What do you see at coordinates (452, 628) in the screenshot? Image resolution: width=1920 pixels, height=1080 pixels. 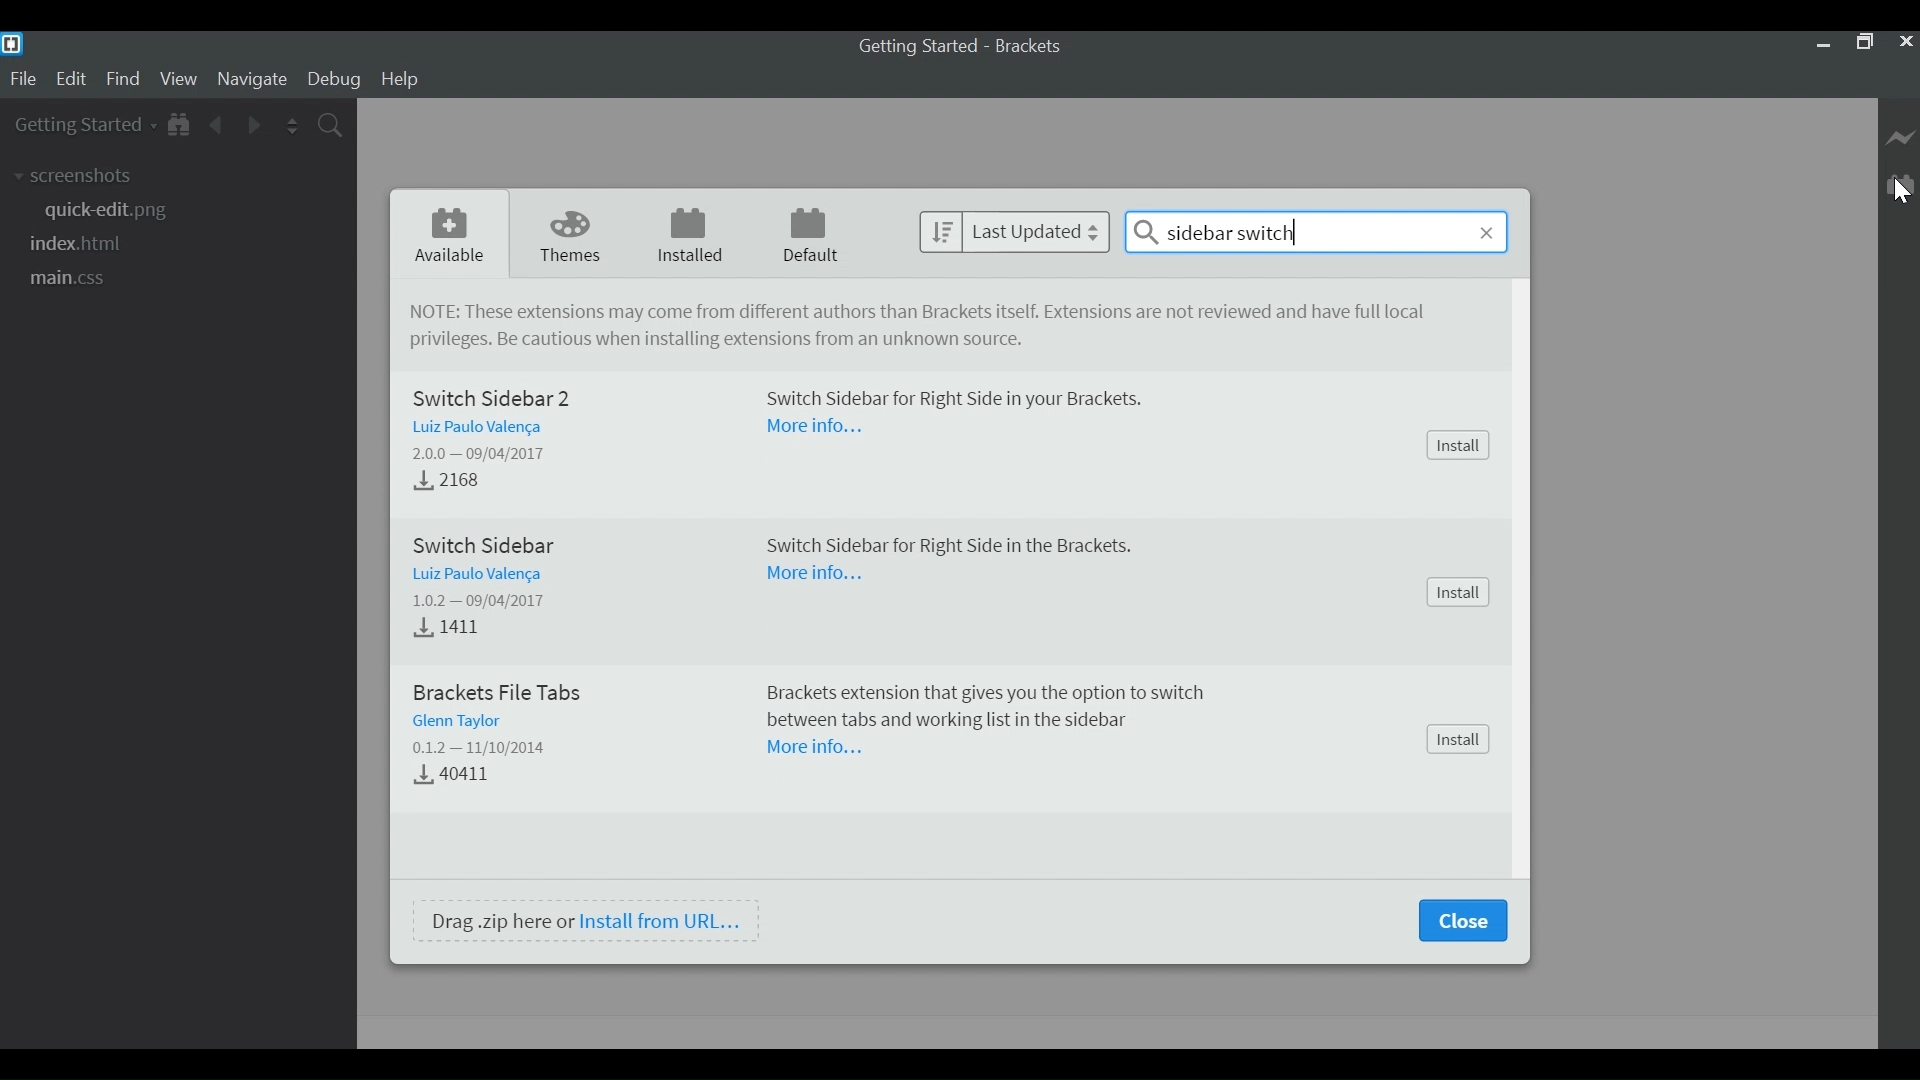 I see `Downloads` at bounding box center [452, 628].